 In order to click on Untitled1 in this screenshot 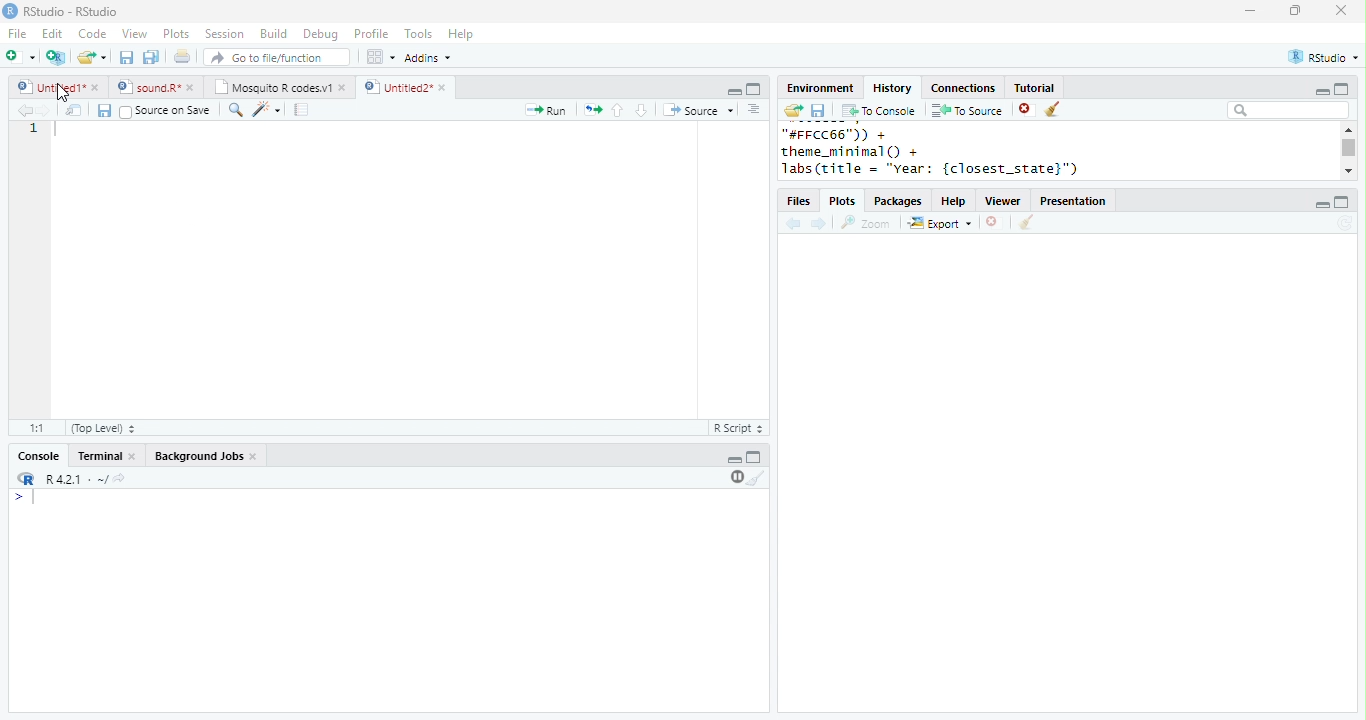, I will do `click(47, 86)`.